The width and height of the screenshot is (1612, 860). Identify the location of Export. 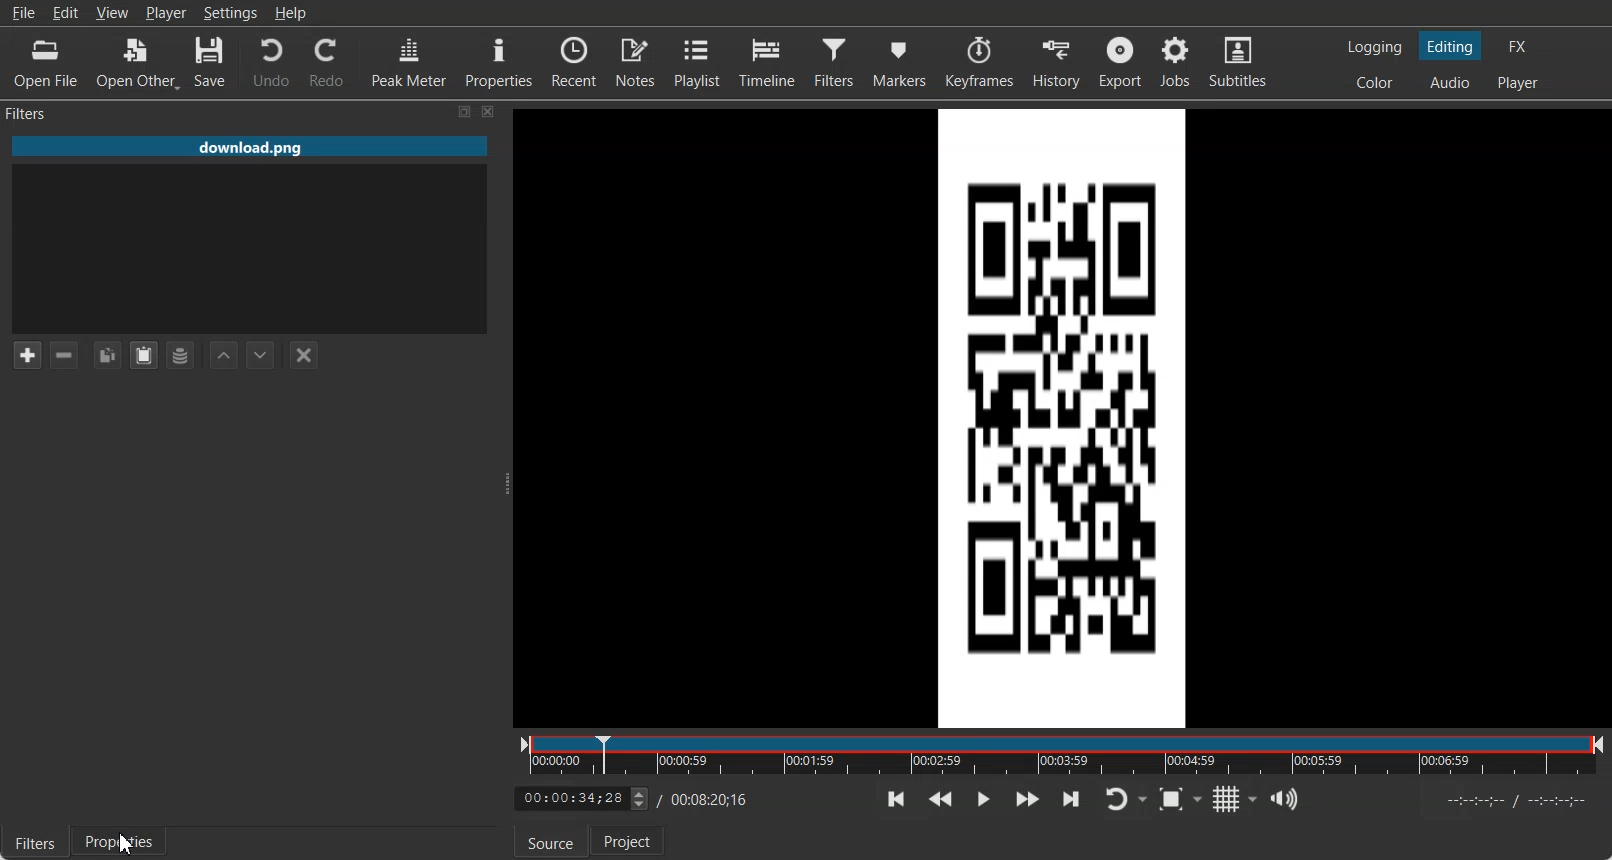
(1121, 63).